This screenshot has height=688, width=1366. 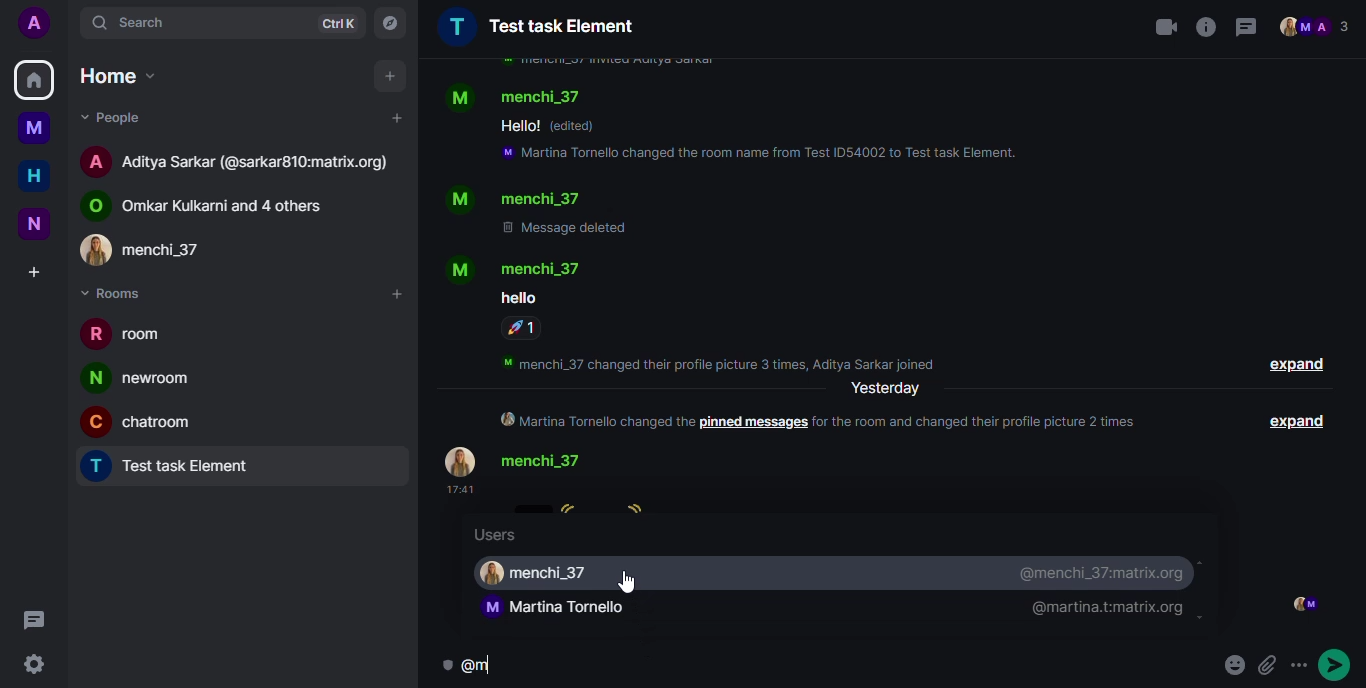 What do you see at coordinates (515, 199) in the screenshot?
I see `contact` at bounding box center [515, 199].